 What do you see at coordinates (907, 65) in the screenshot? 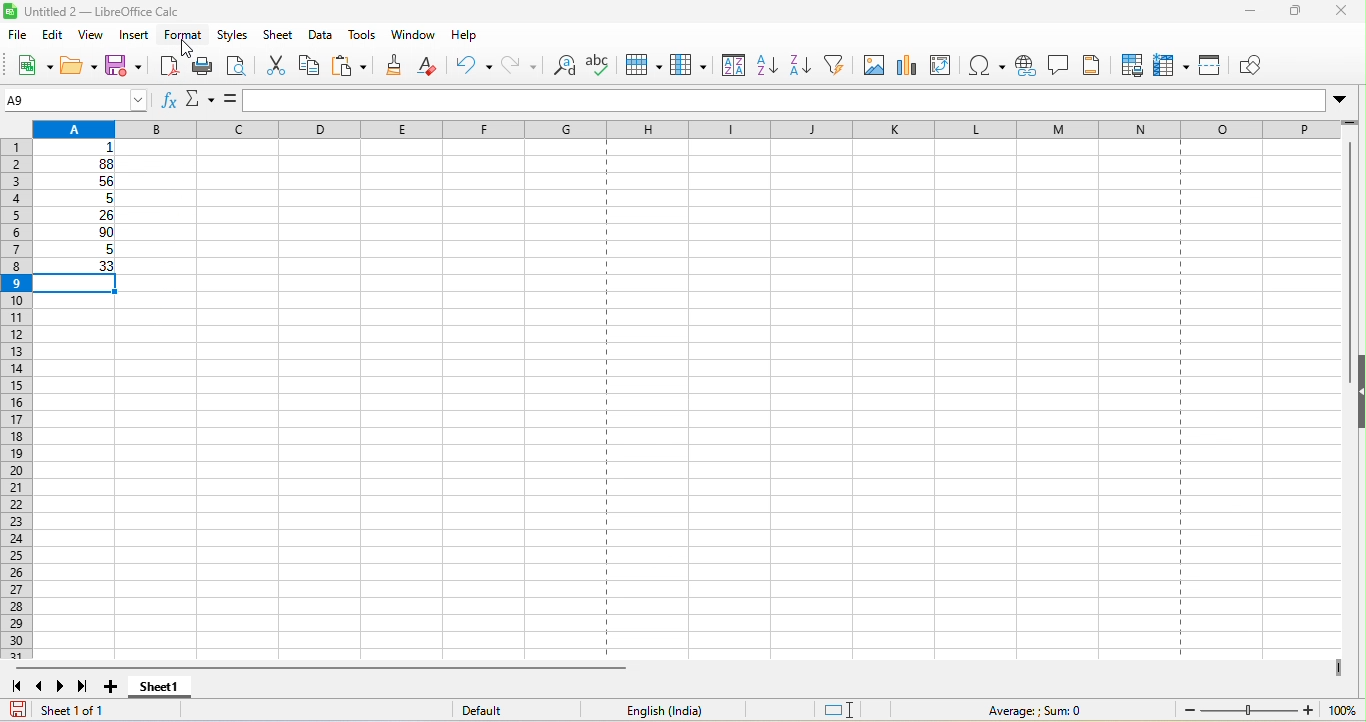
I see `chart` at bounding box center [907, 65].